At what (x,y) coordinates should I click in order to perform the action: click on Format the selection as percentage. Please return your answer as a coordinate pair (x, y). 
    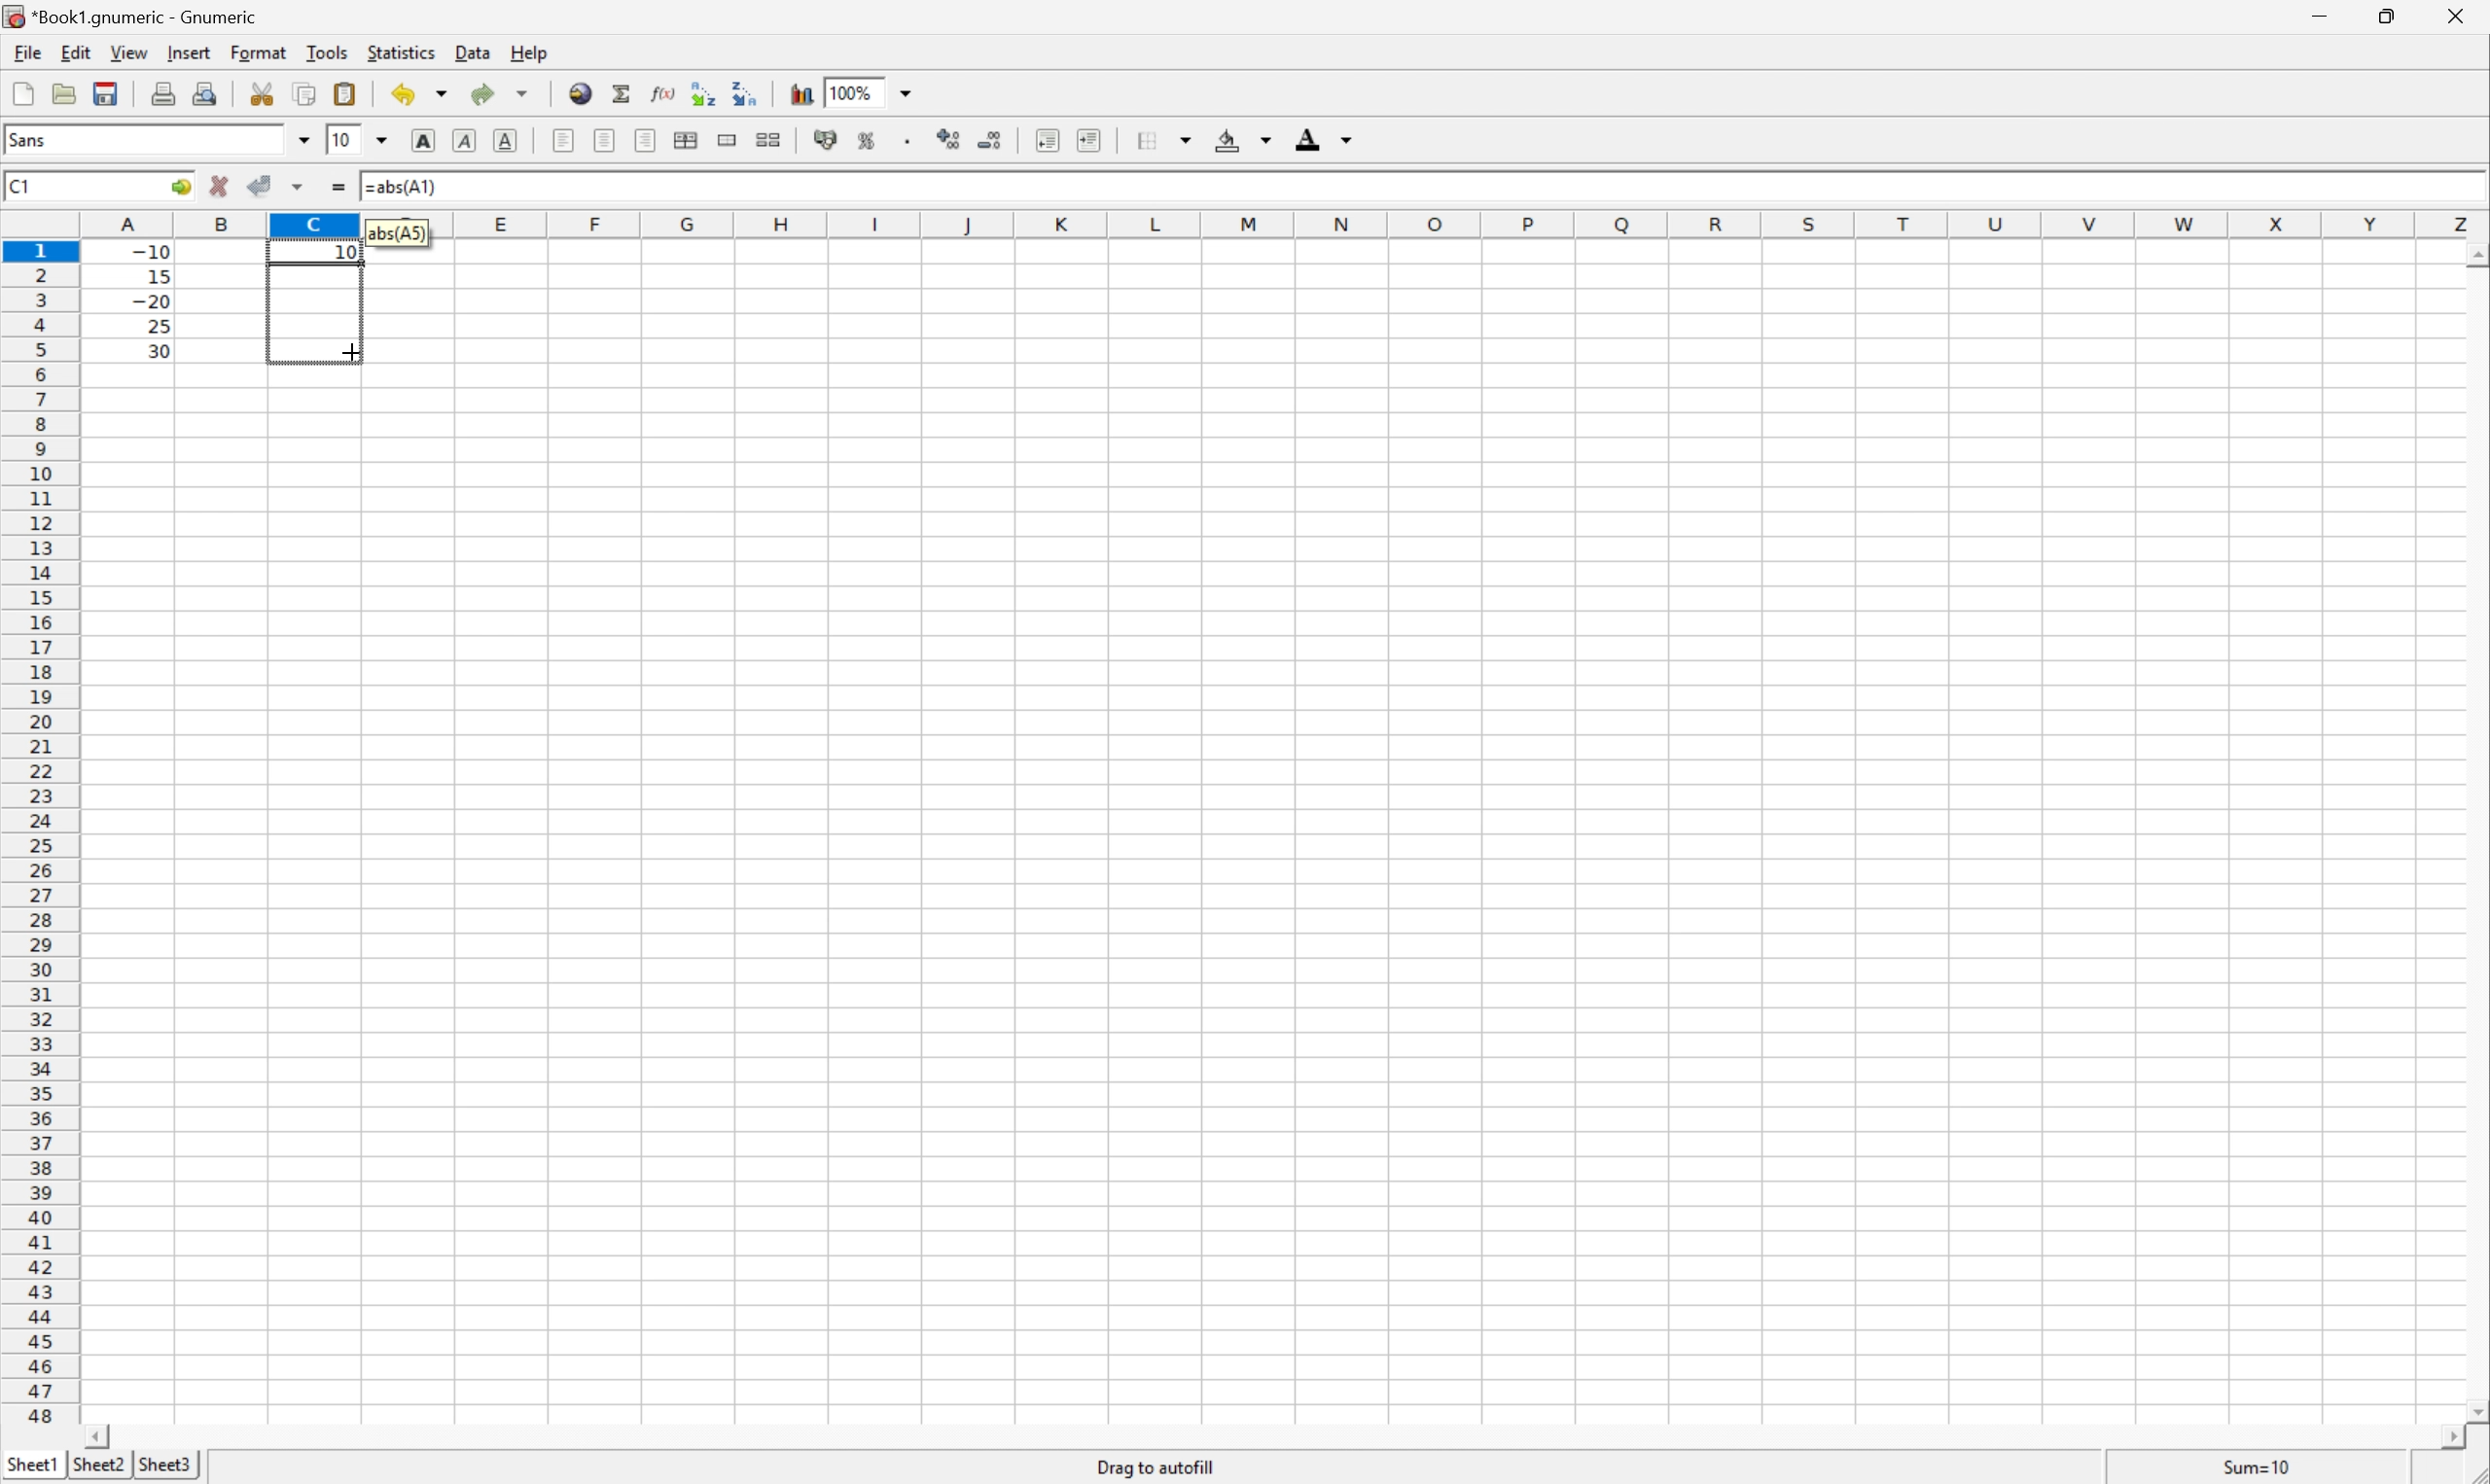
    Looking at the image, I should click on (869, 144).